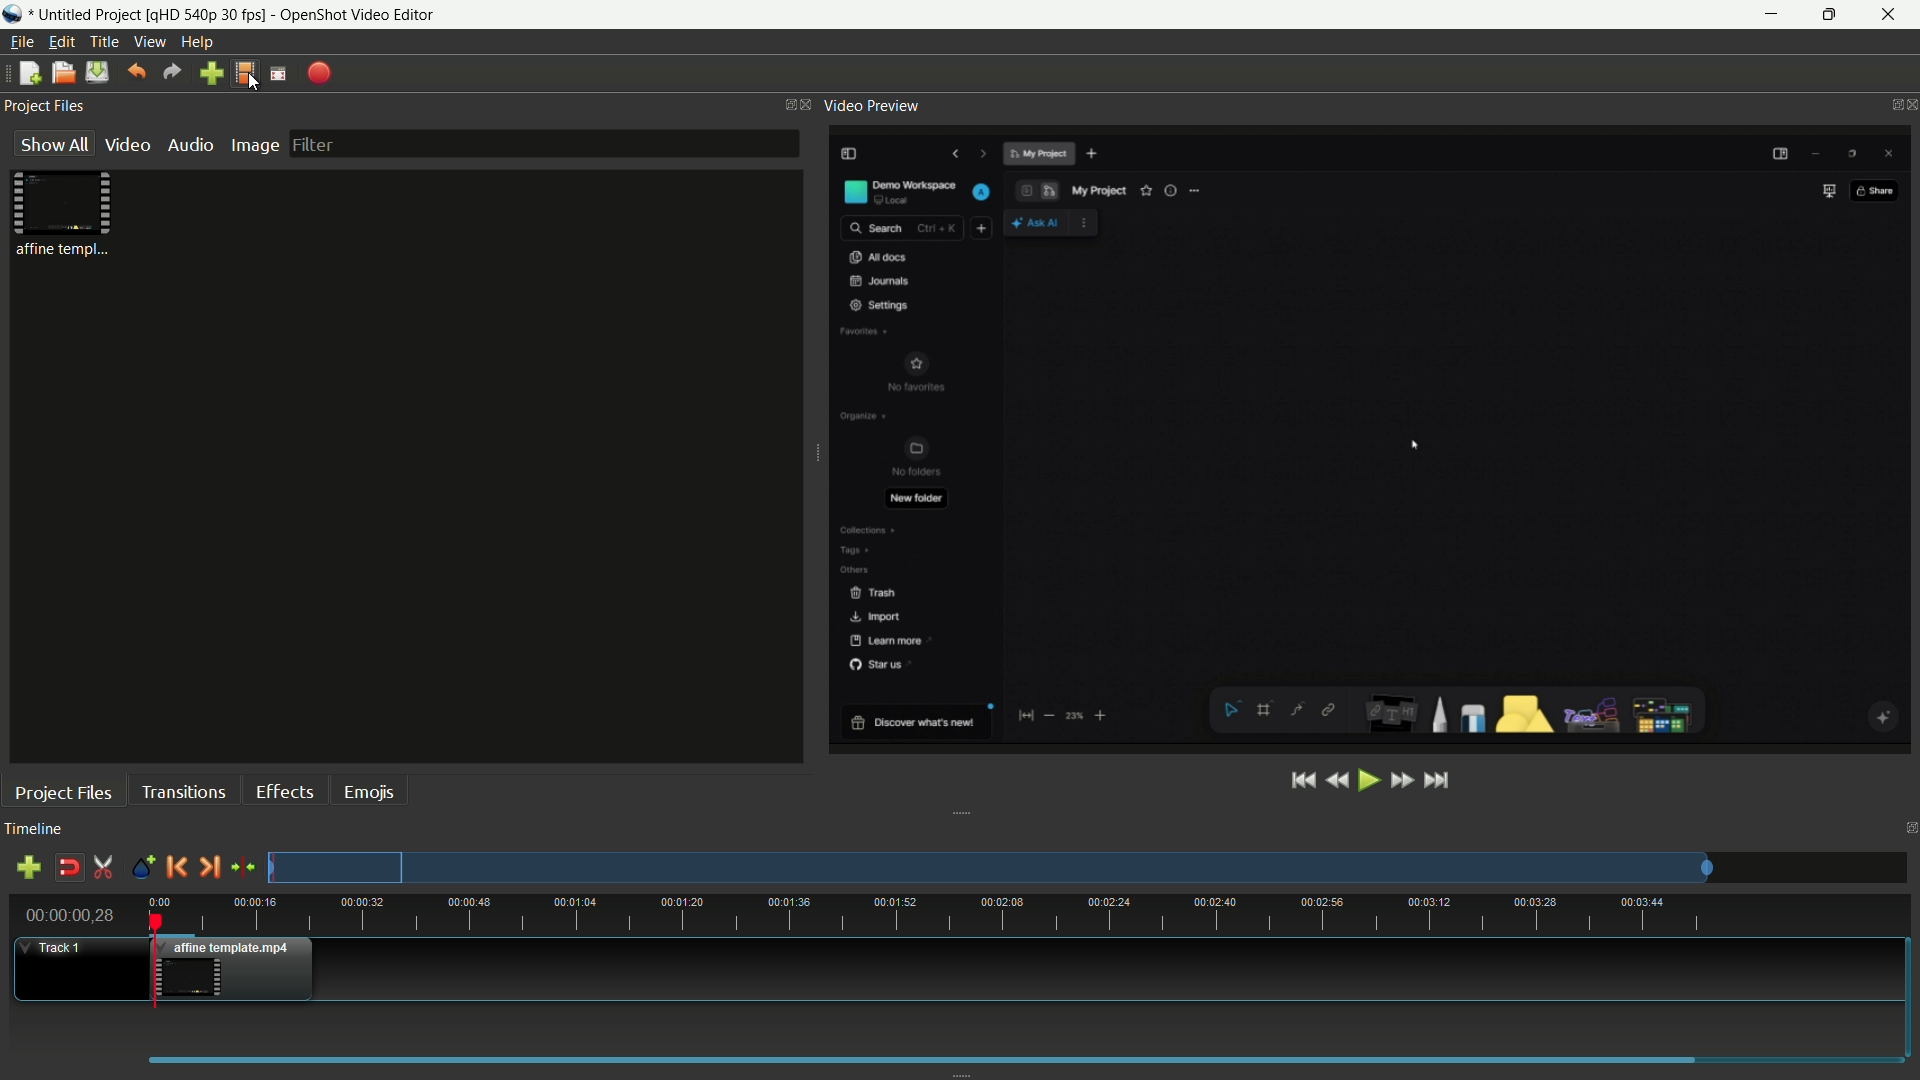 Image resolution: width=1920 pixels, height=1080 pixels. I want to click on rewind, so click(1337, 782).